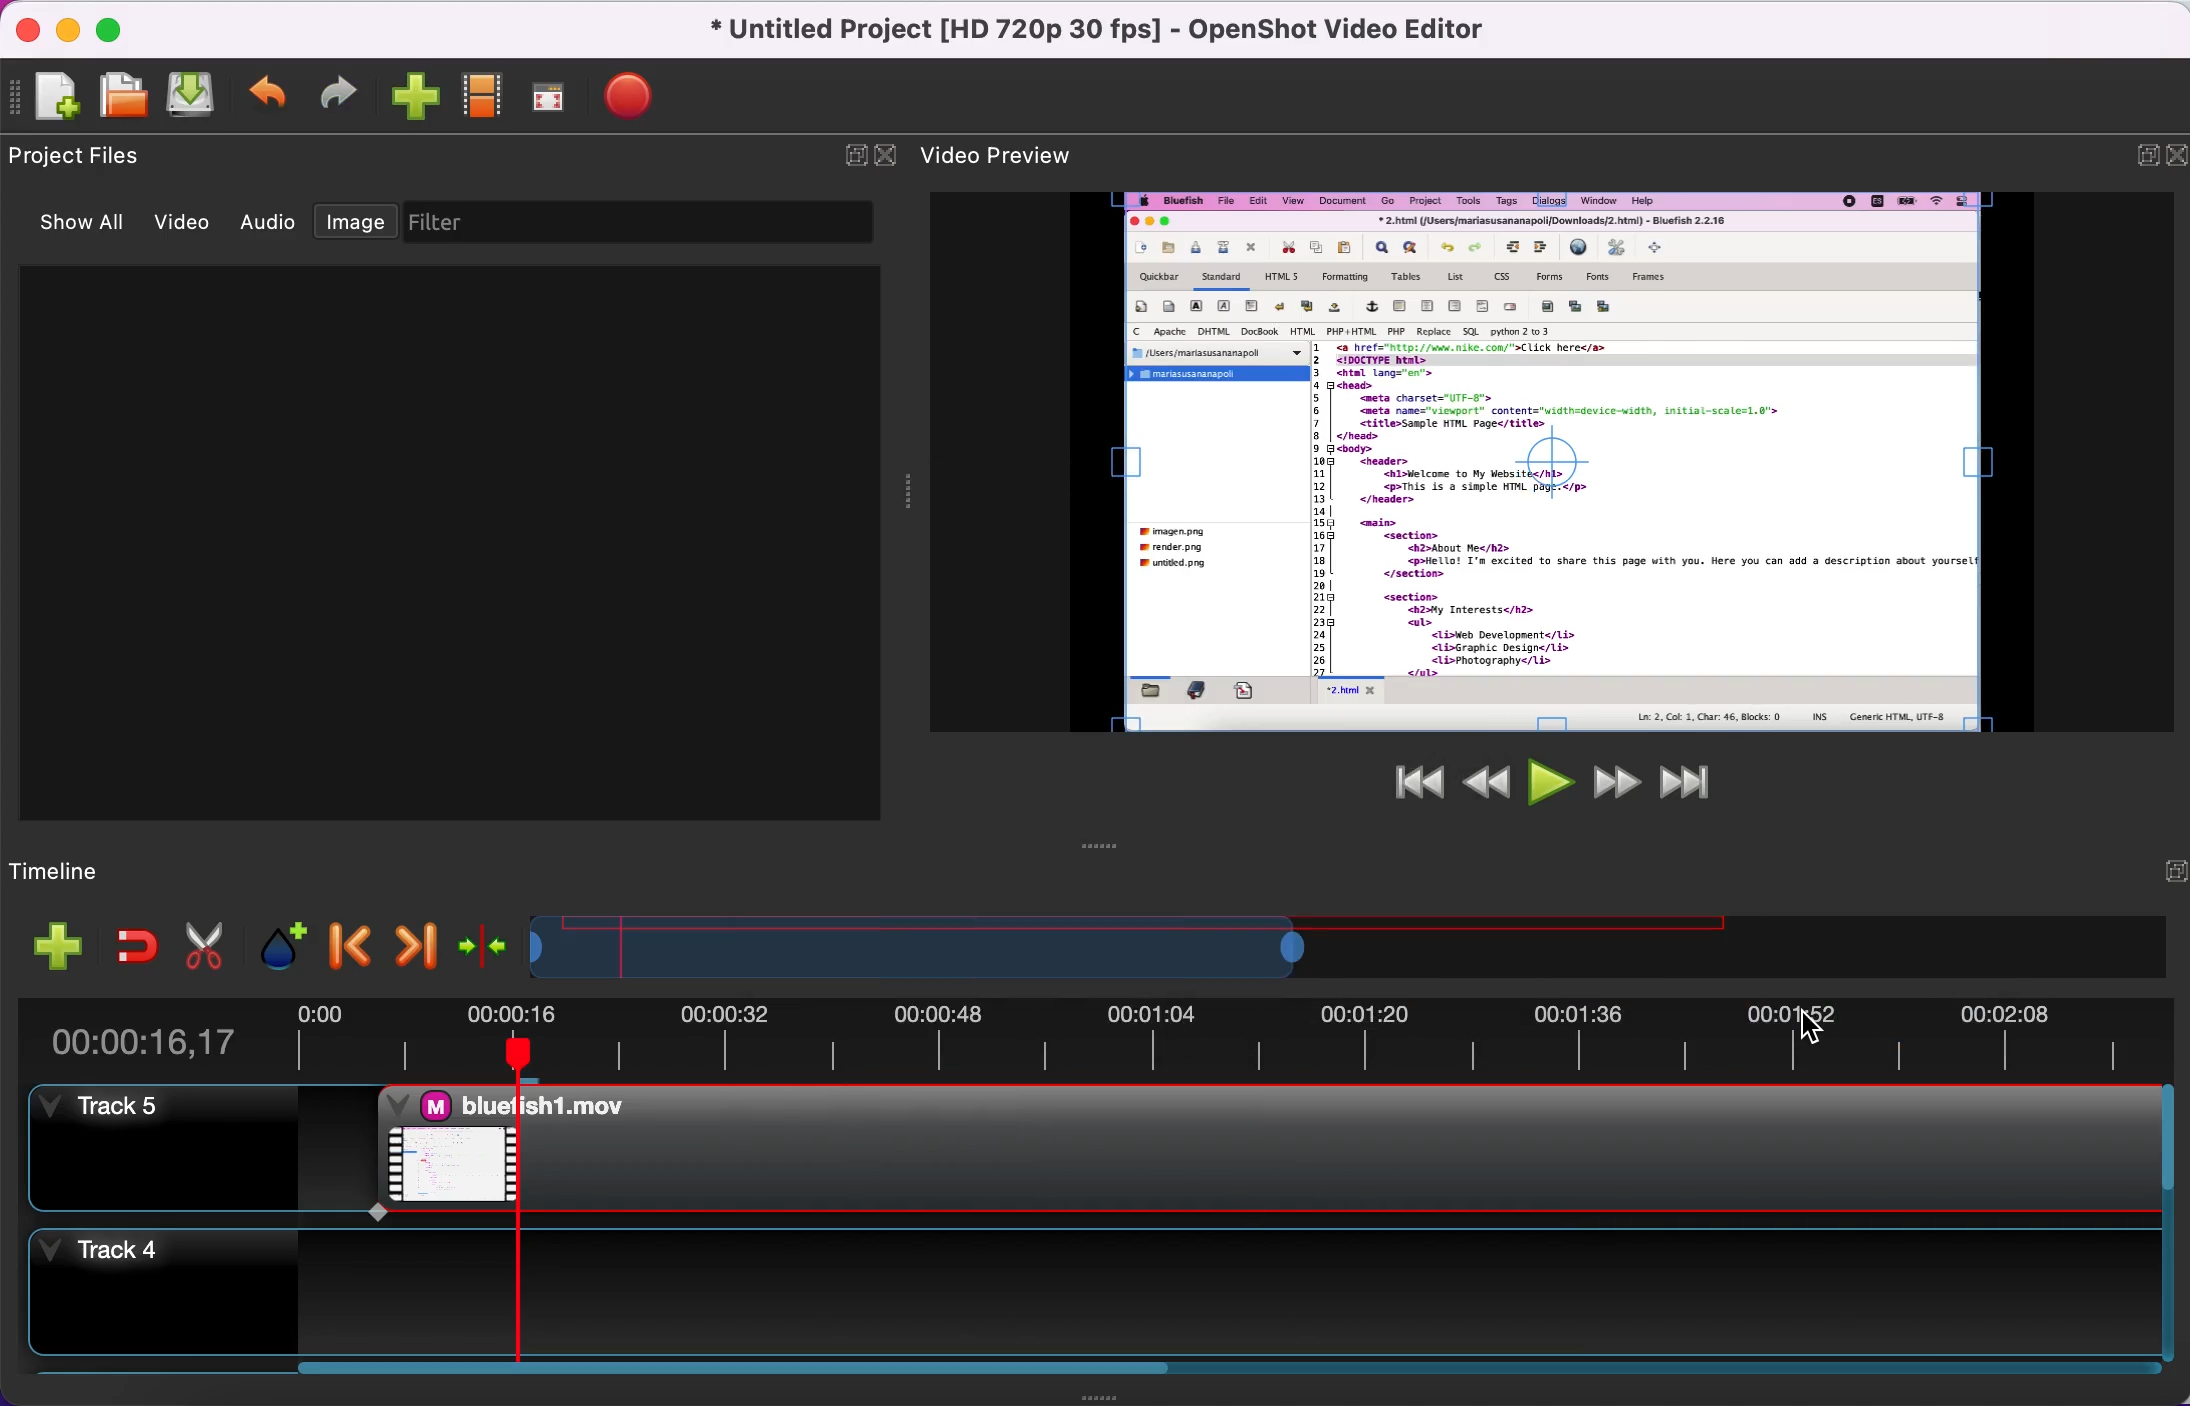 This screenshot has height=1406, width=2190. I want to click on timeline, so click(1162, 942).